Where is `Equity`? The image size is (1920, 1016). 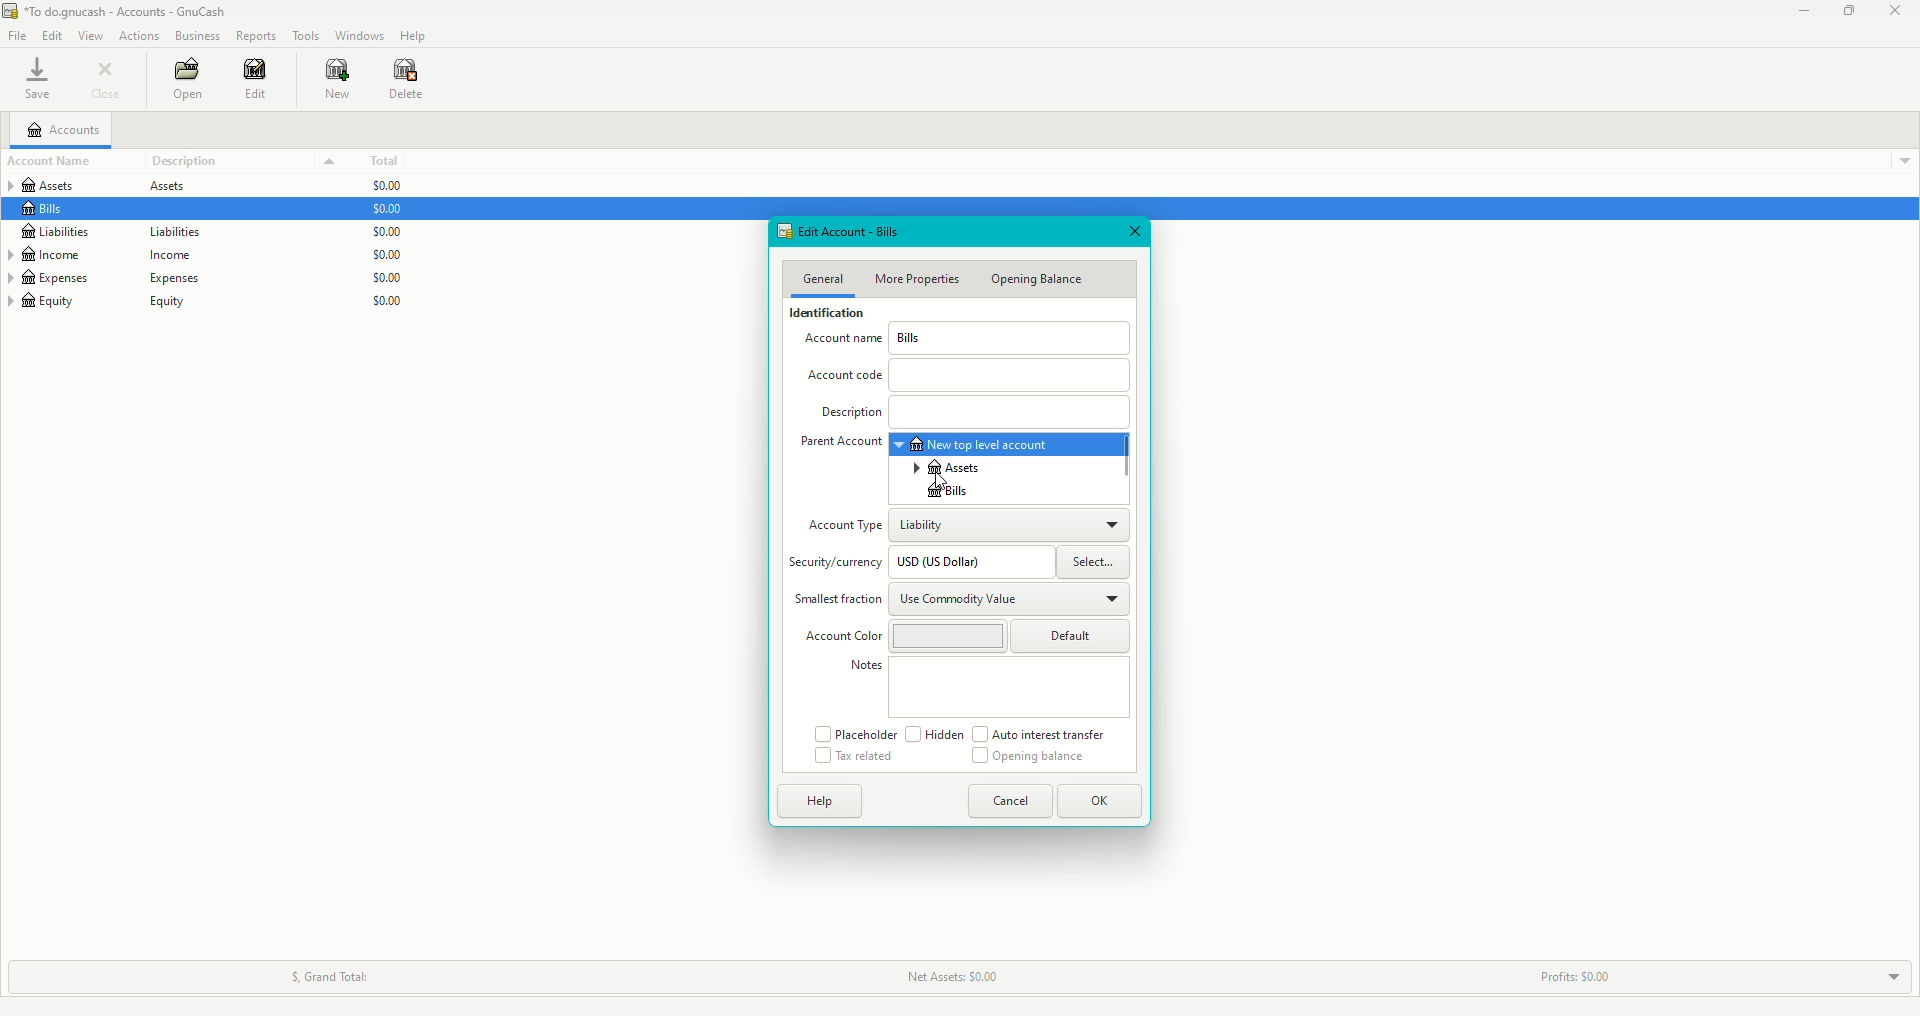
Equity is located at coordinates (106, 307).